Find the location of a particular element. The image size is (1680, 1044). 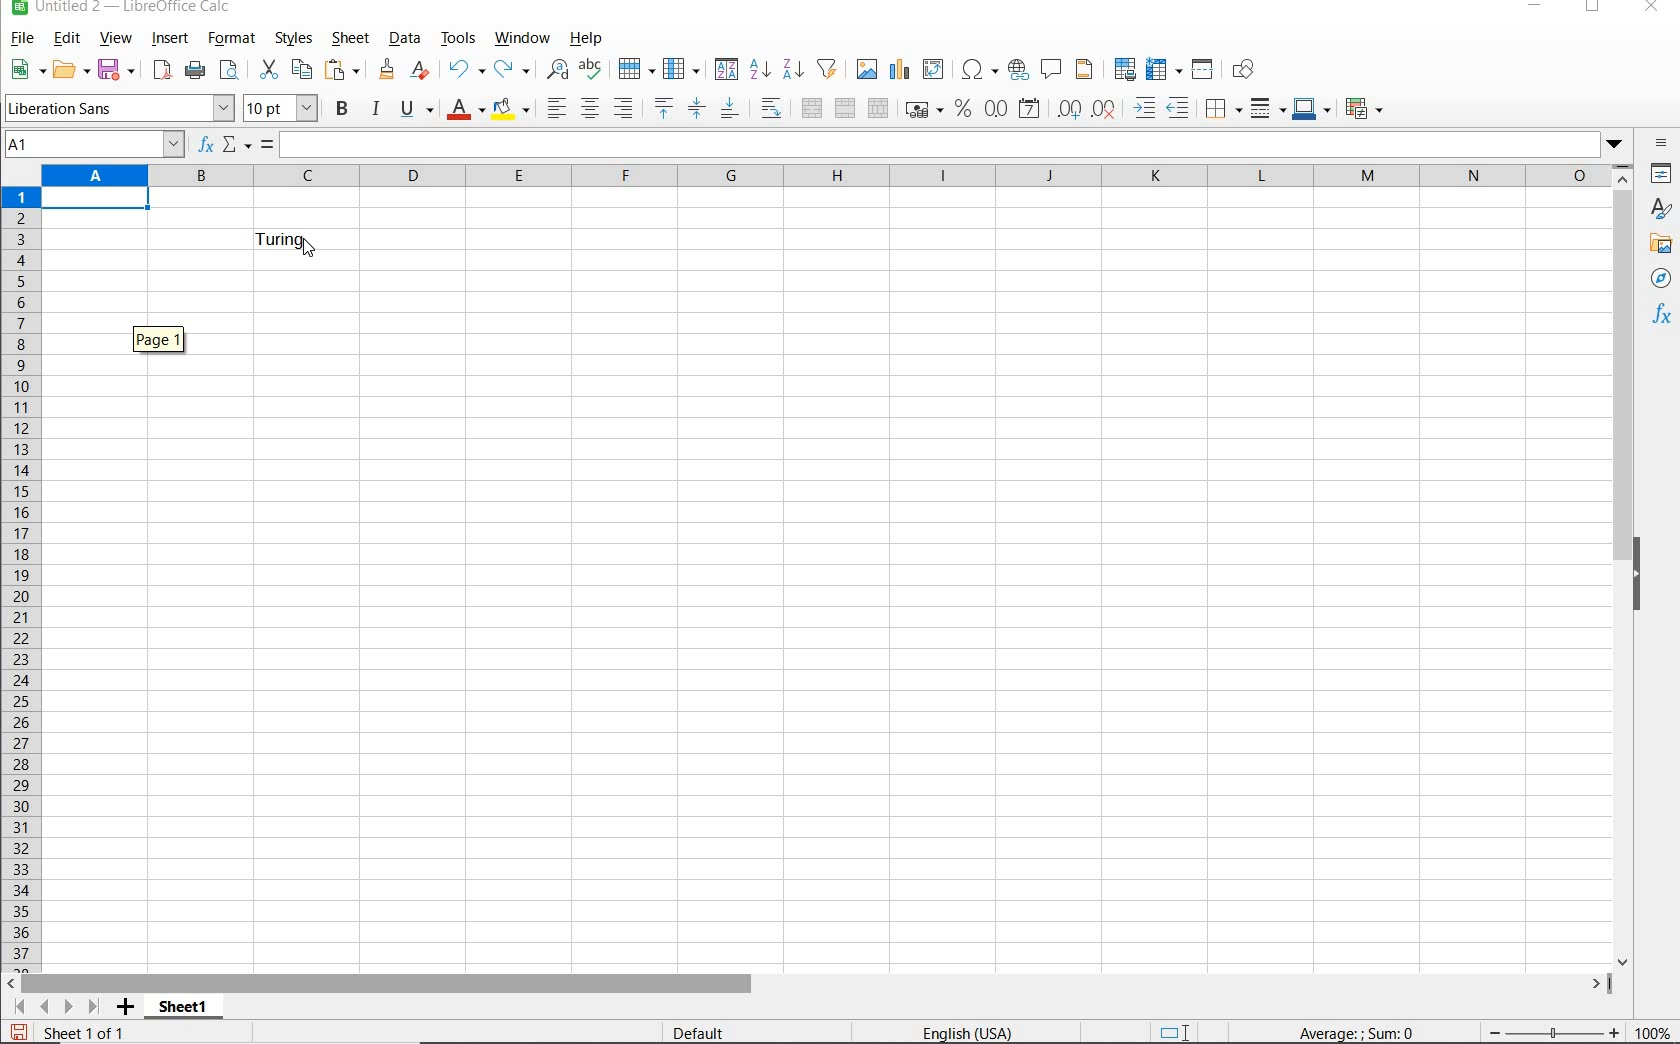

DATA is located at coordinates (408, 40).